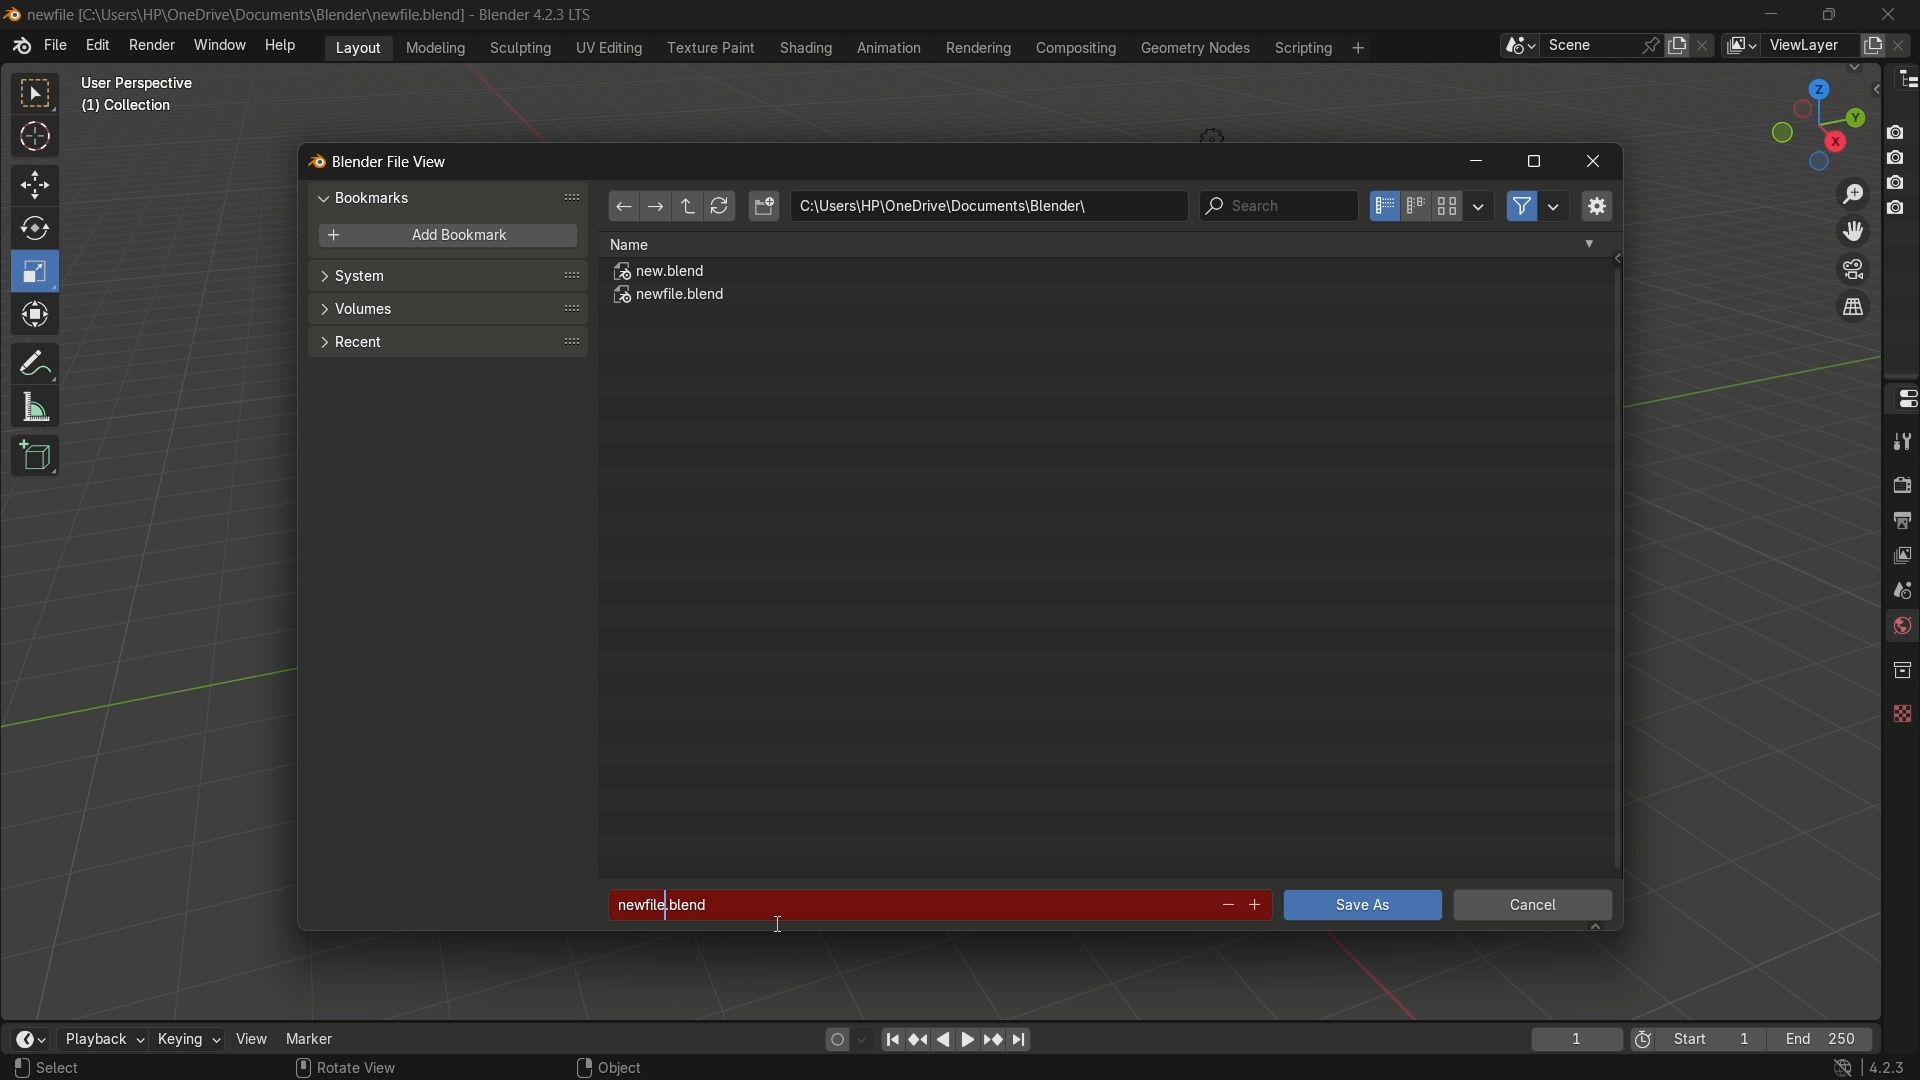  Describe the element at coordinates (1575, 1039) in the screenshot. I see `current frame` at that location.